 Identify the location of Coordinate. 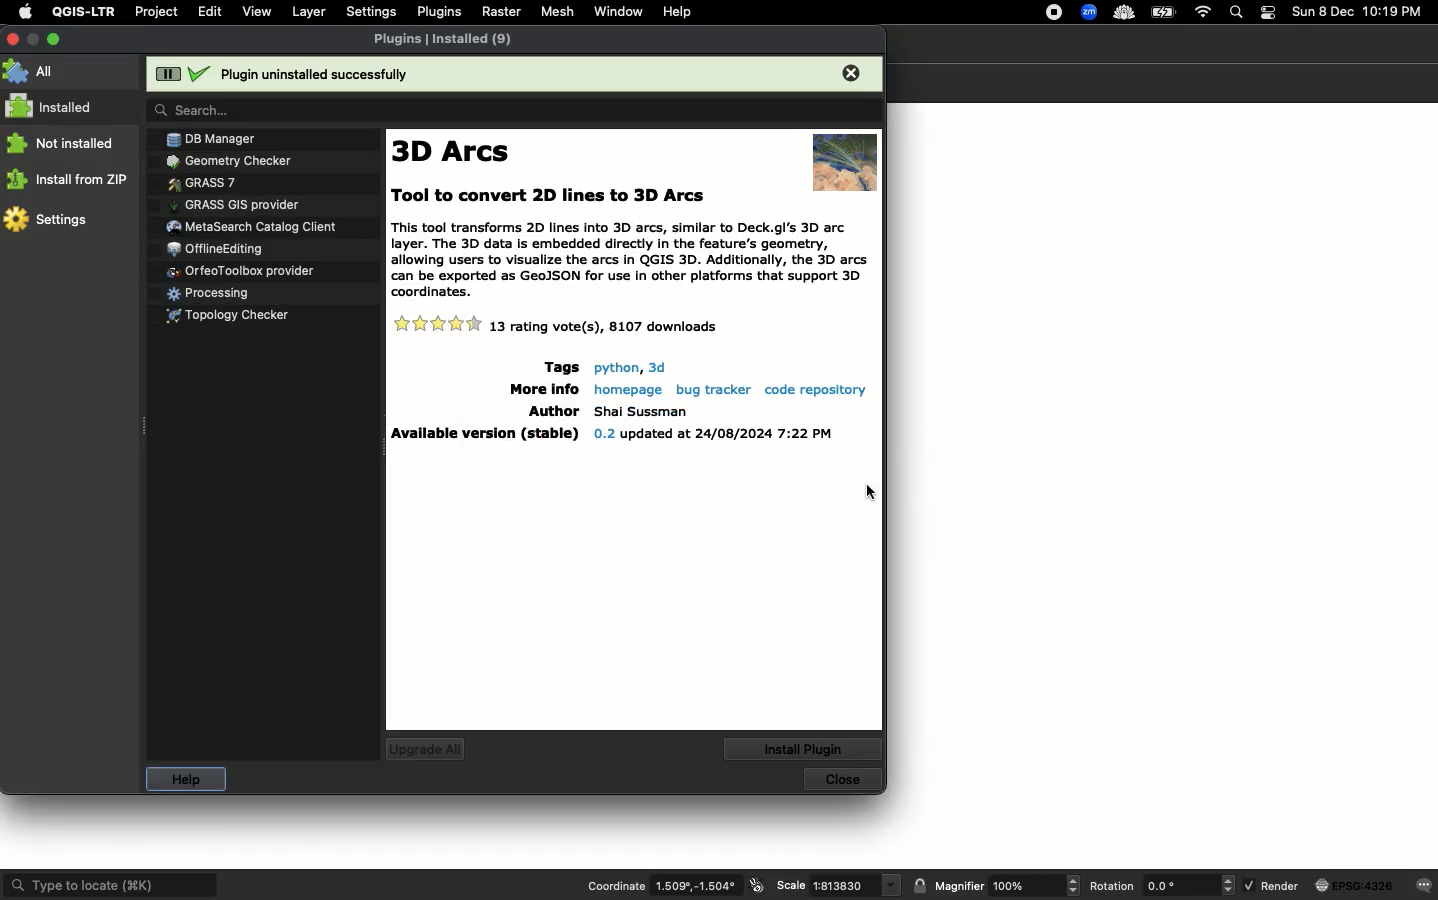
(674, 886).